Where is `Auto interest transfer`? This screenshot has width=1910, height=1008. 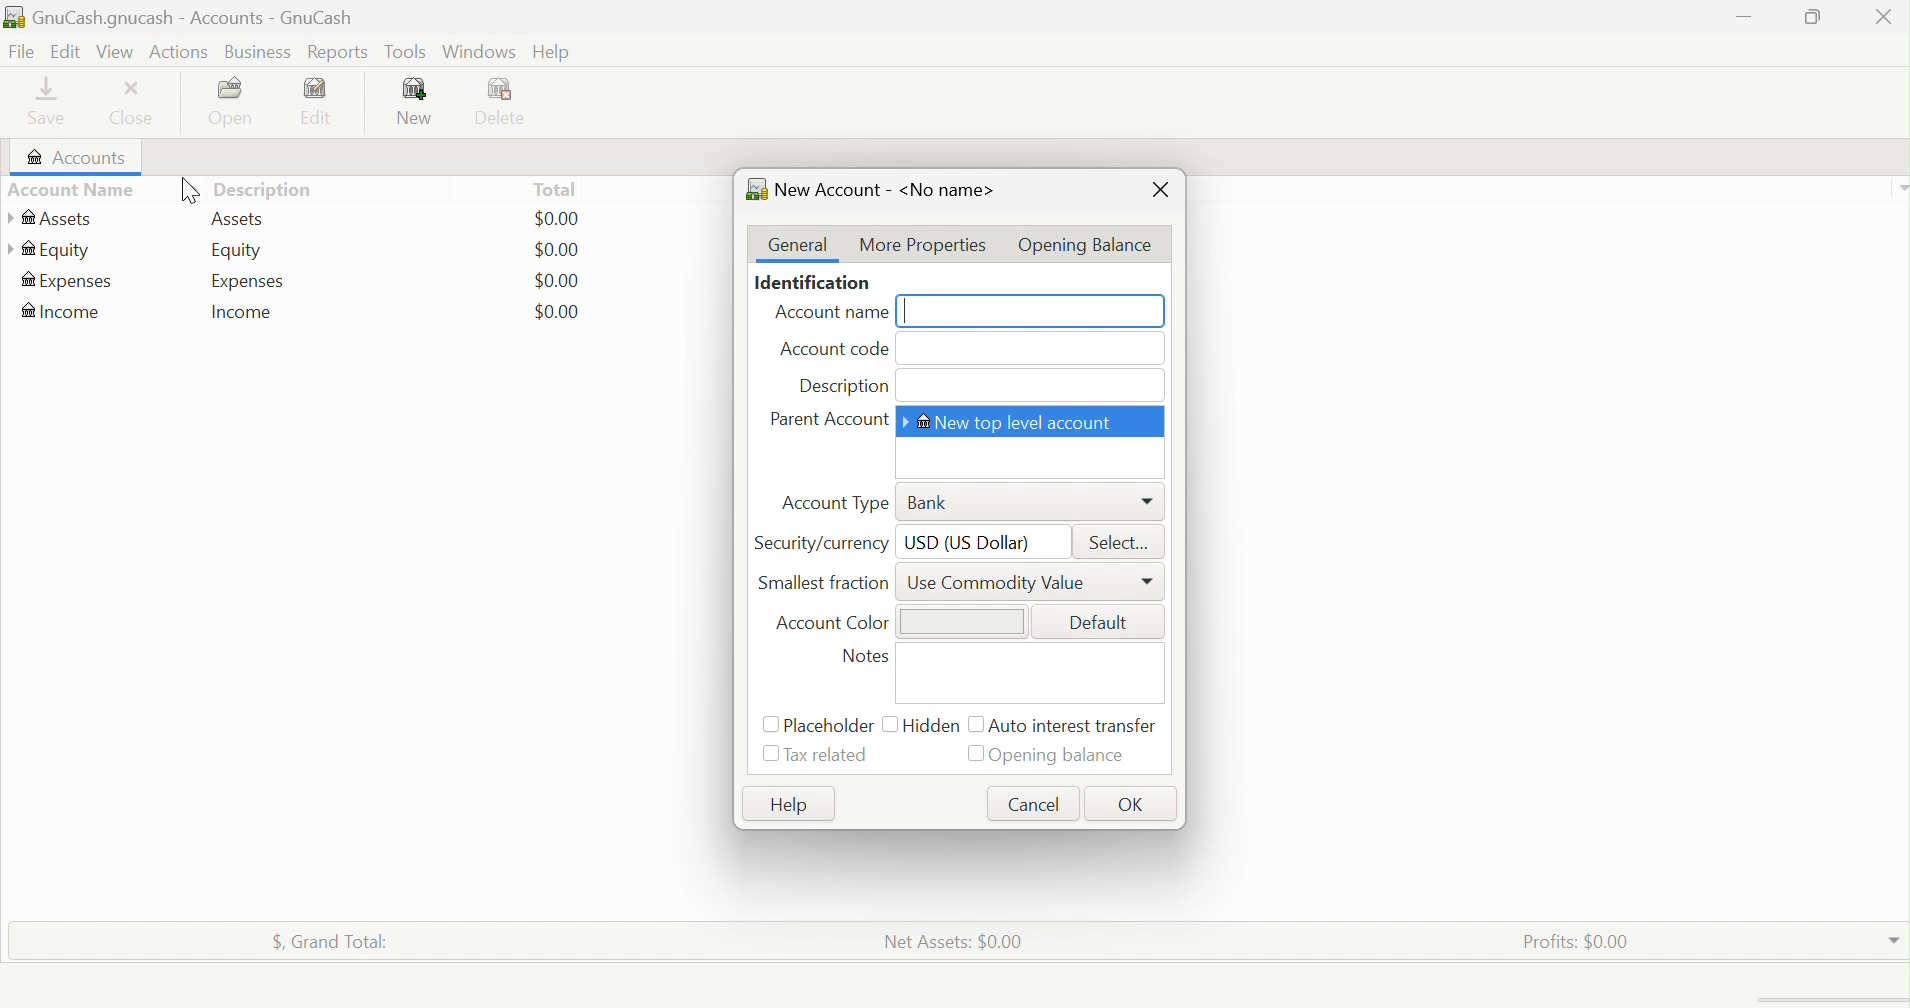 Auto interest transfer is located at coordinates (1076, 726).